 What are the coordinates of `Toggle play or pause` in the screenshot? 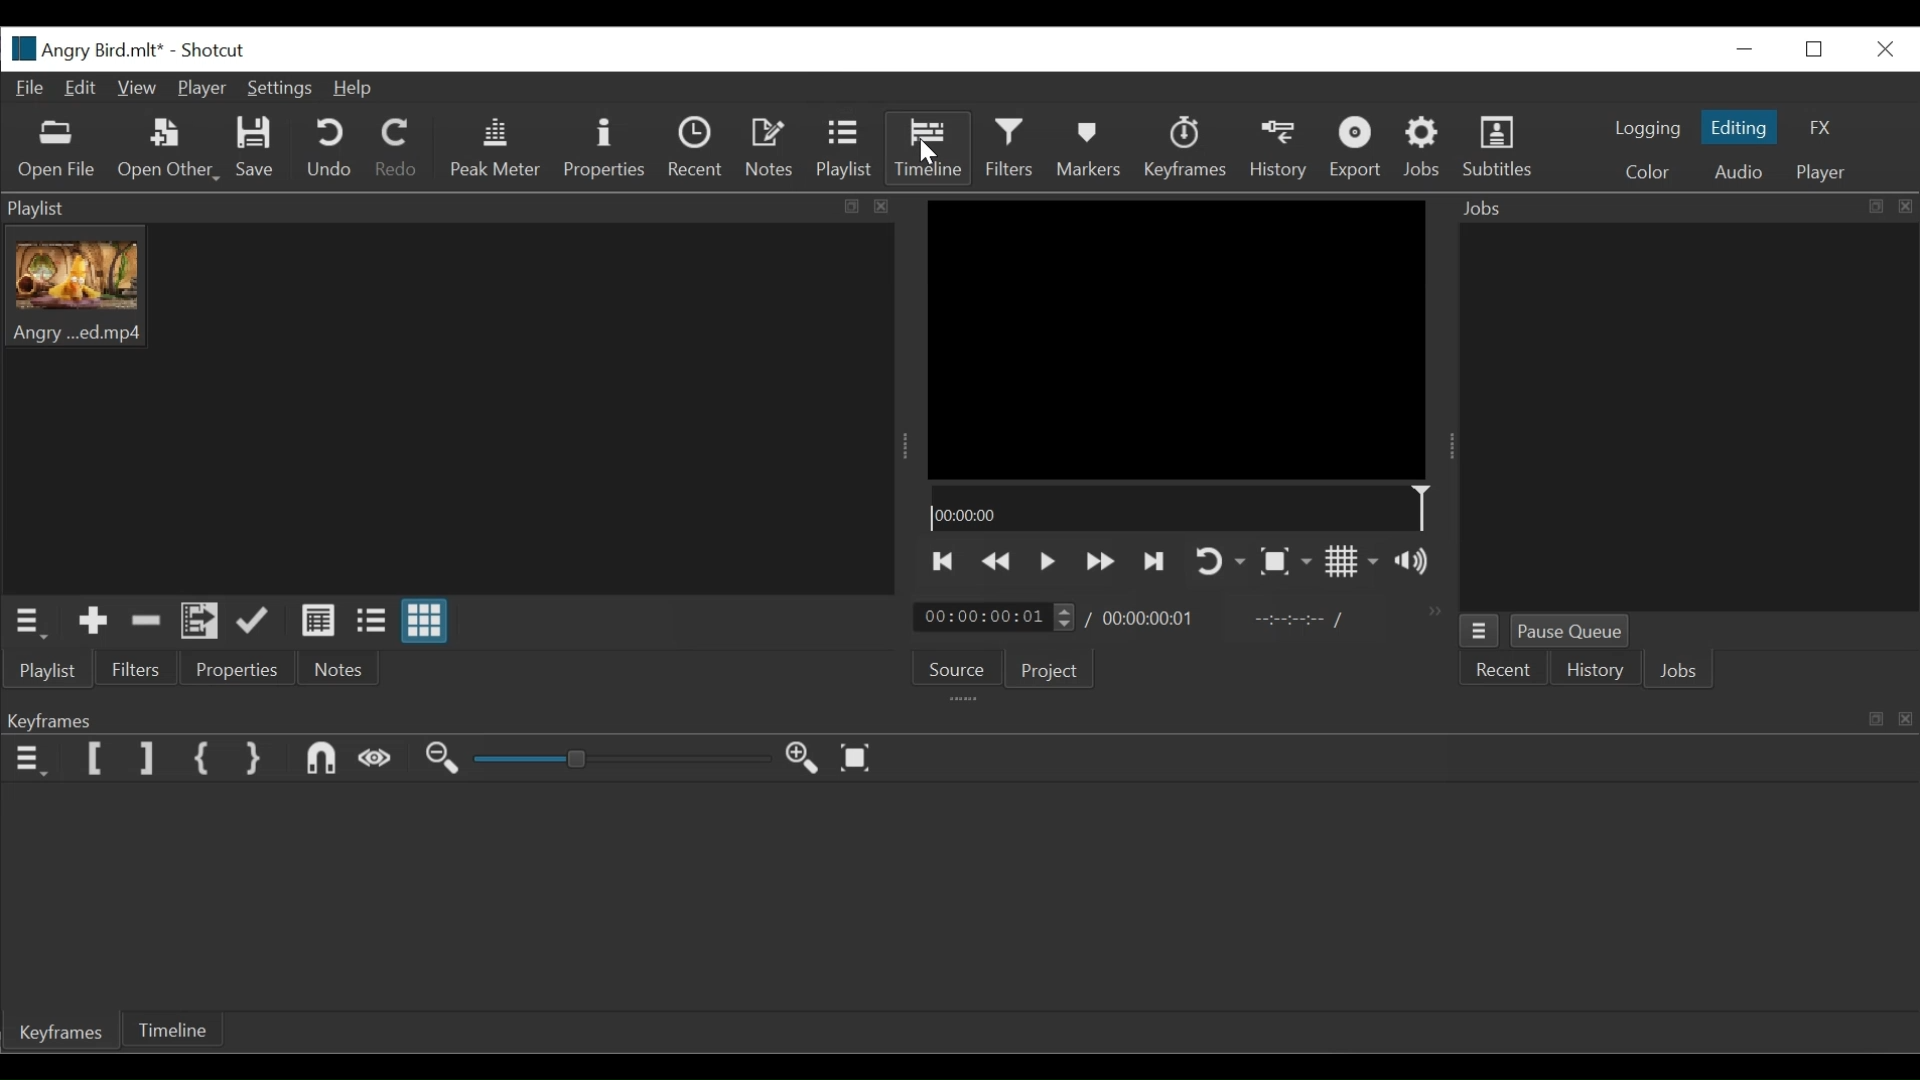 It's located at (1046, 560).